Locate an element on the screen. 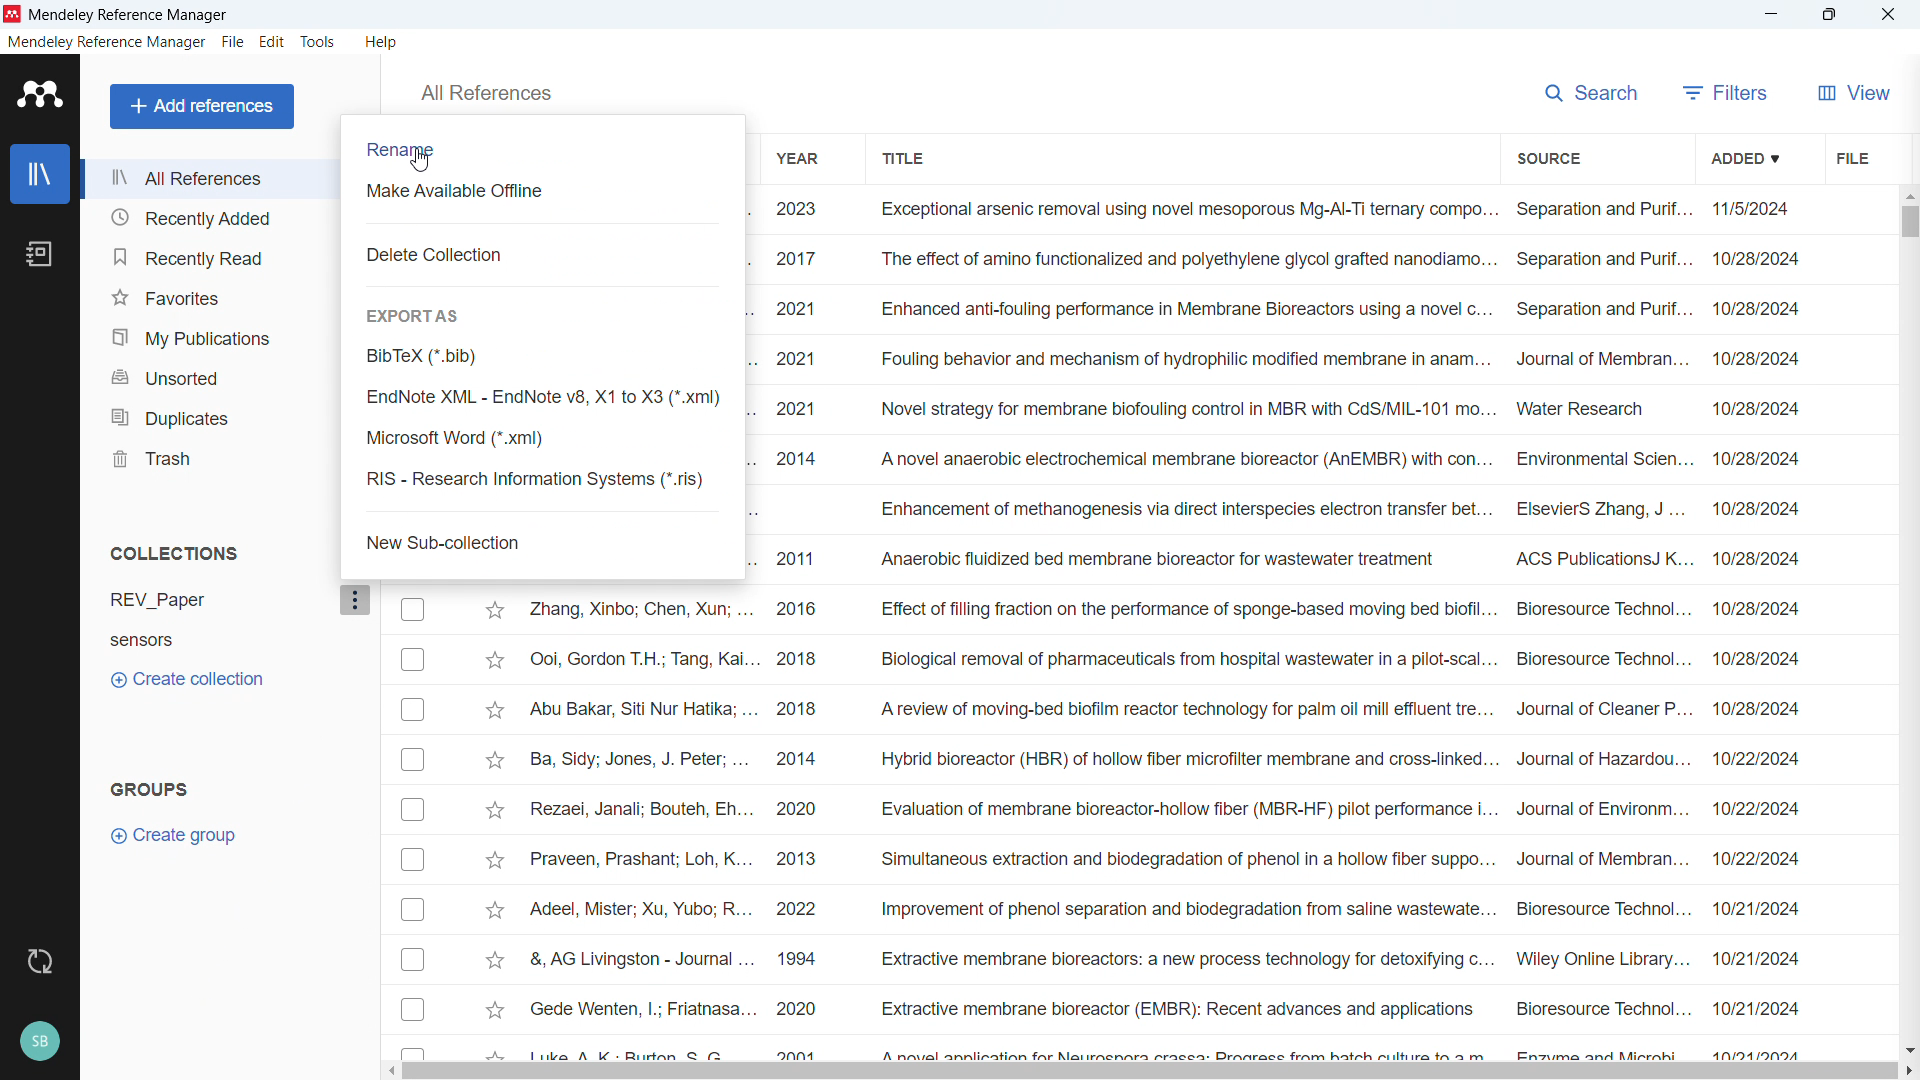  Title is located at coordinates (902, 156).